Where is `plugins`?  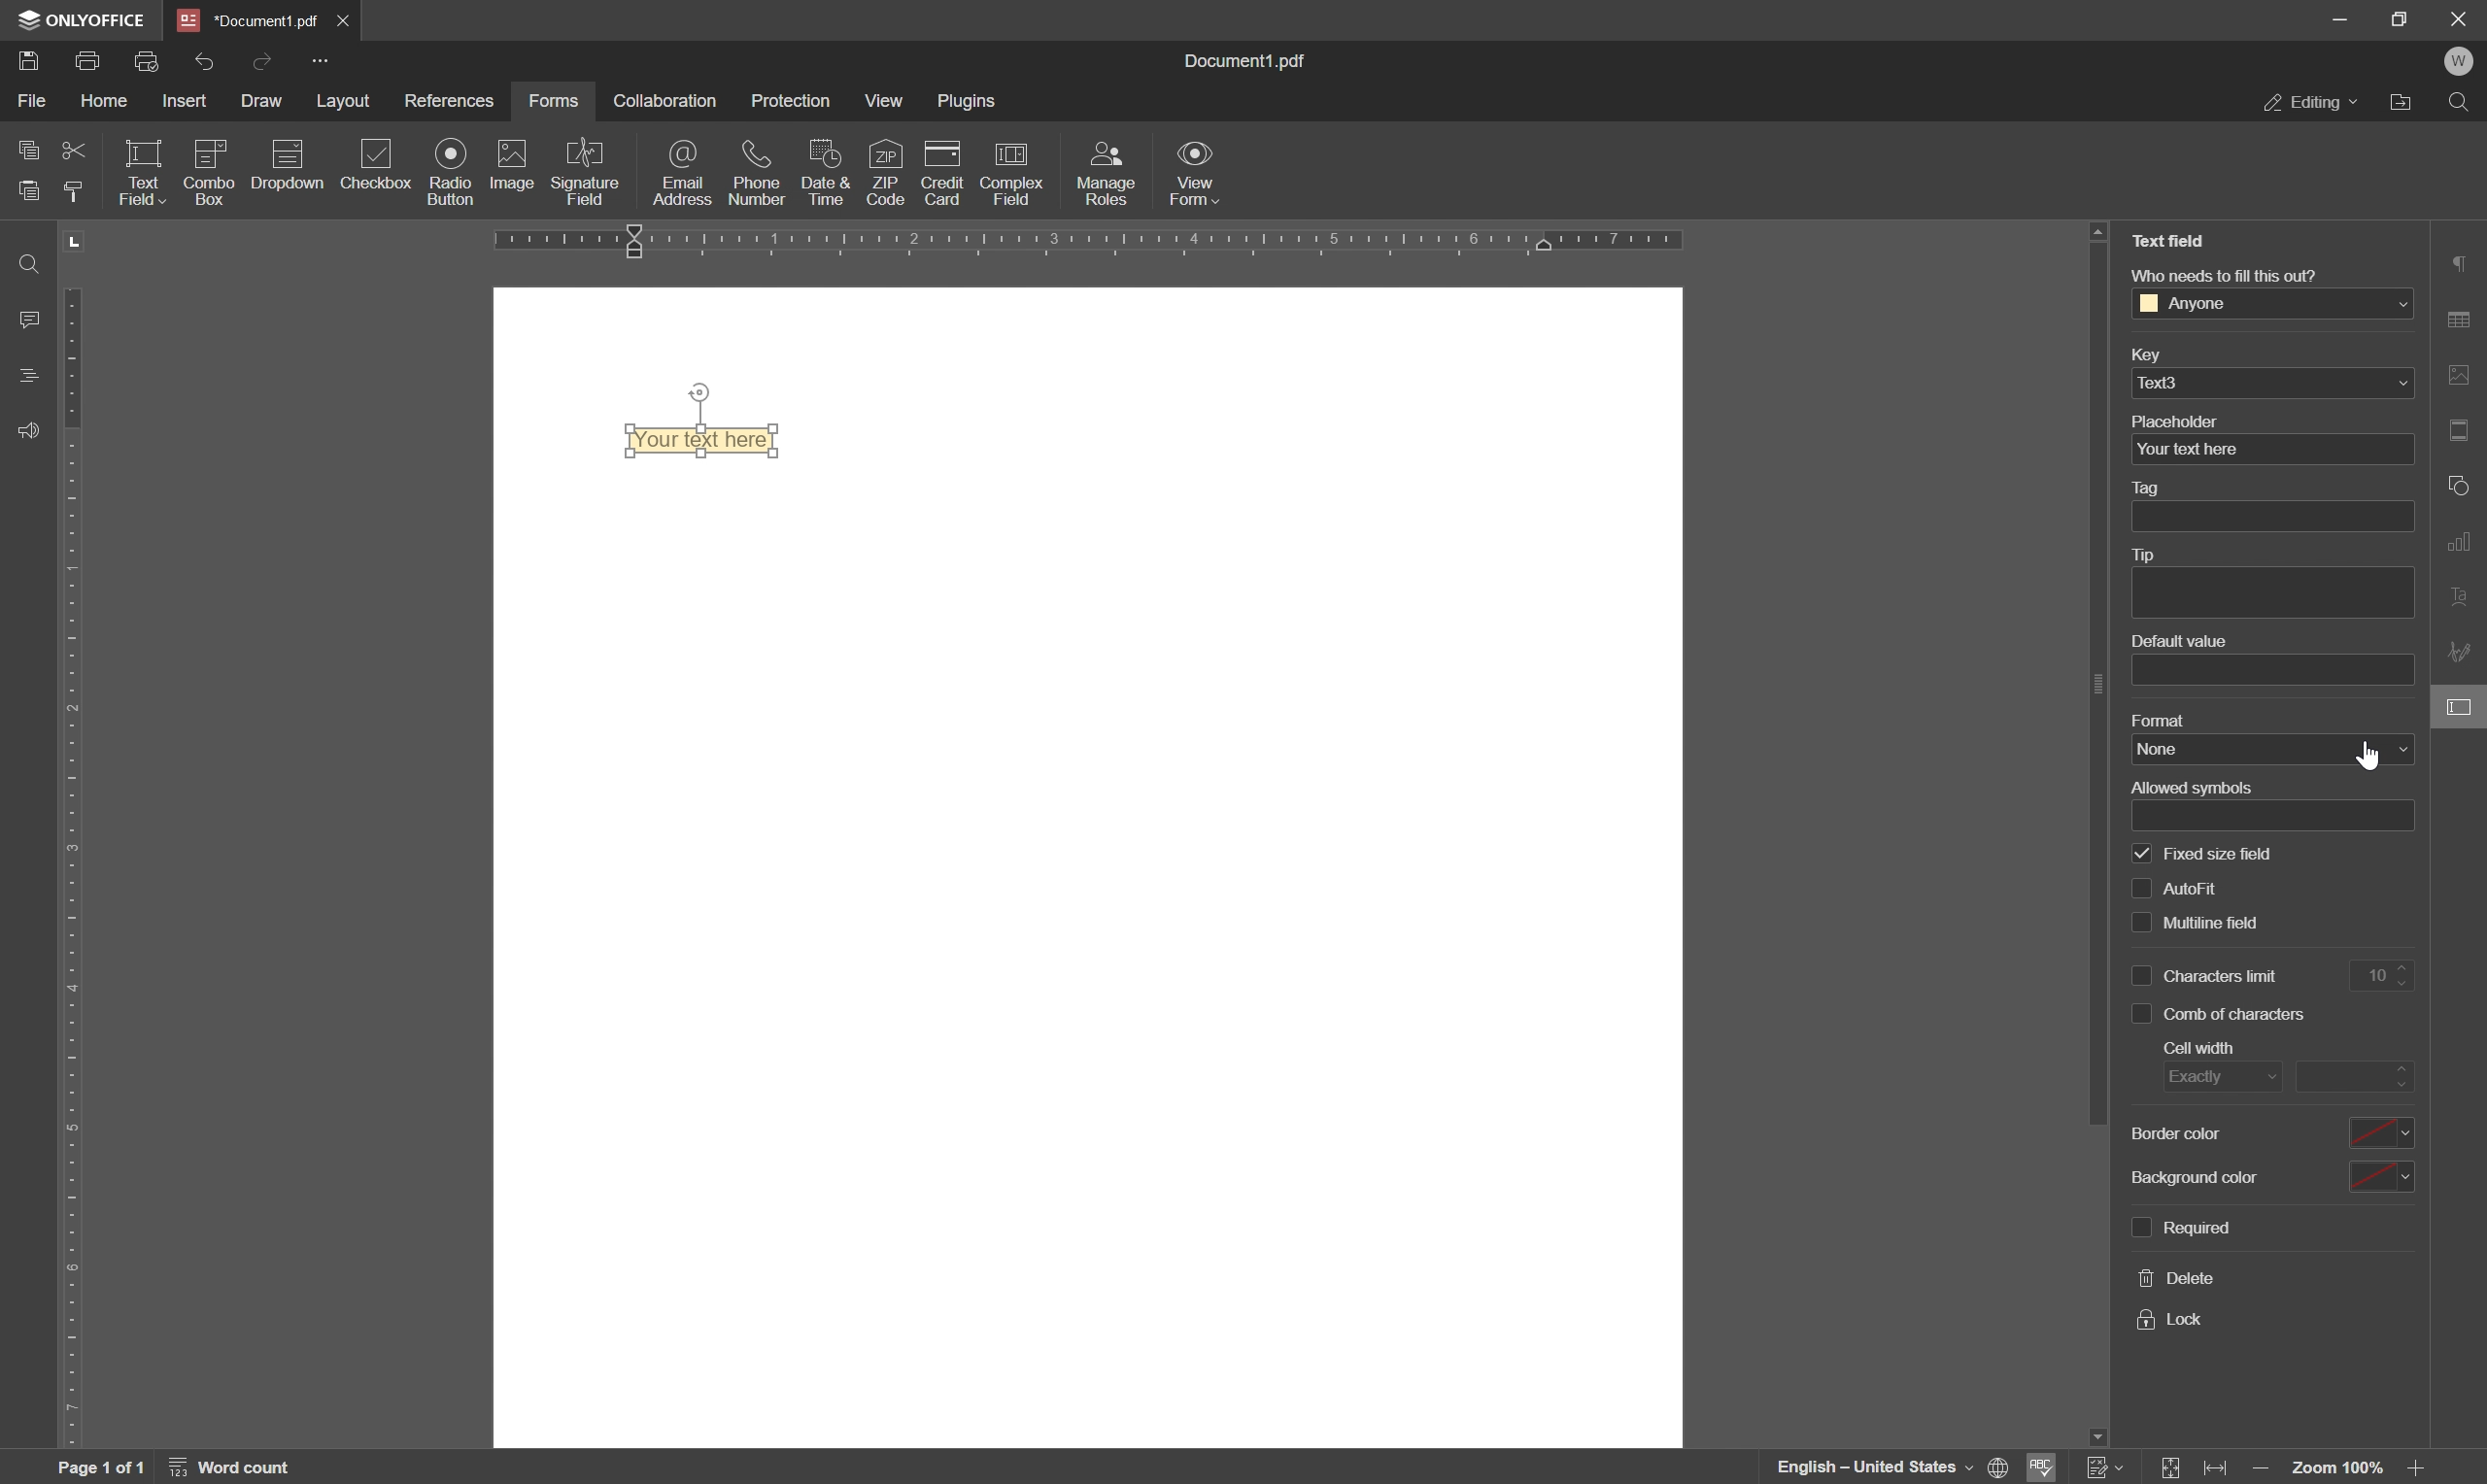
plugins is located at coordinates (970, 102).